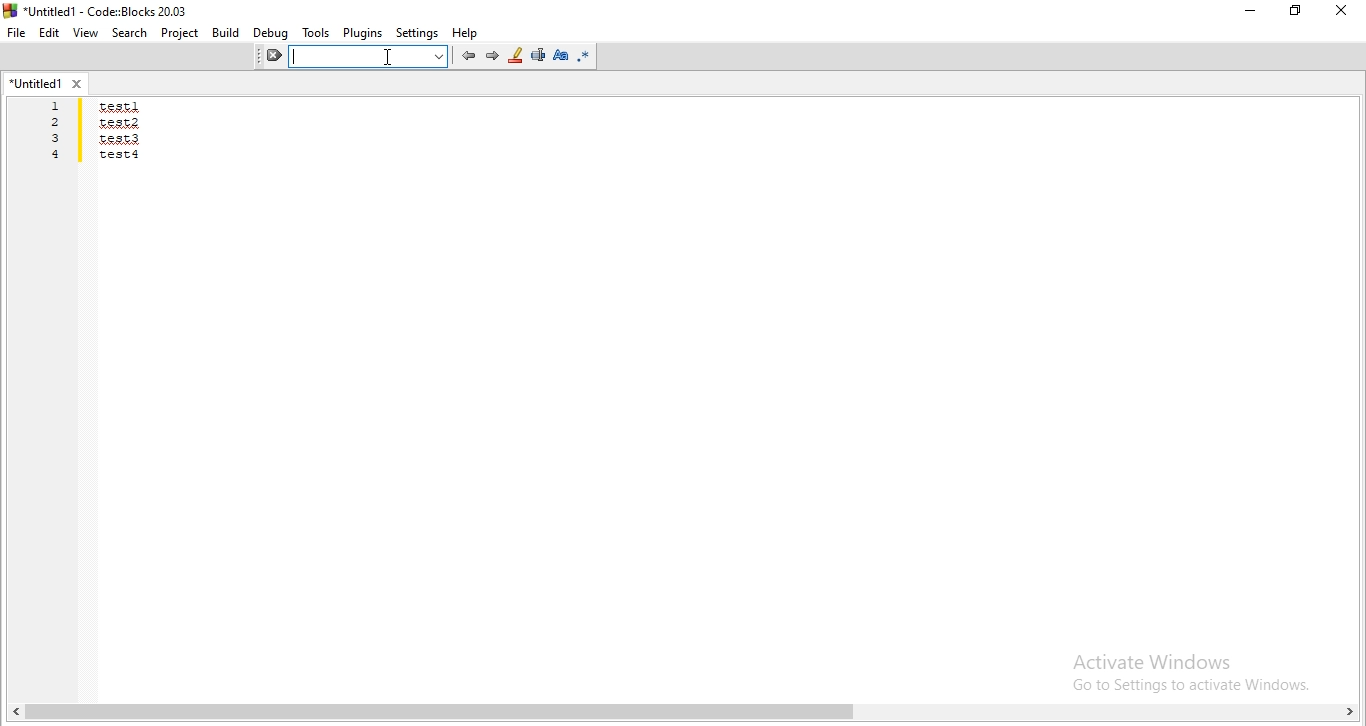 The height and width of the screenshot is (726, 1366). What do you see at coordinates (37, 83) in the screenshot?
I see `*Untitled1 ` at bounding box center [37, 83].